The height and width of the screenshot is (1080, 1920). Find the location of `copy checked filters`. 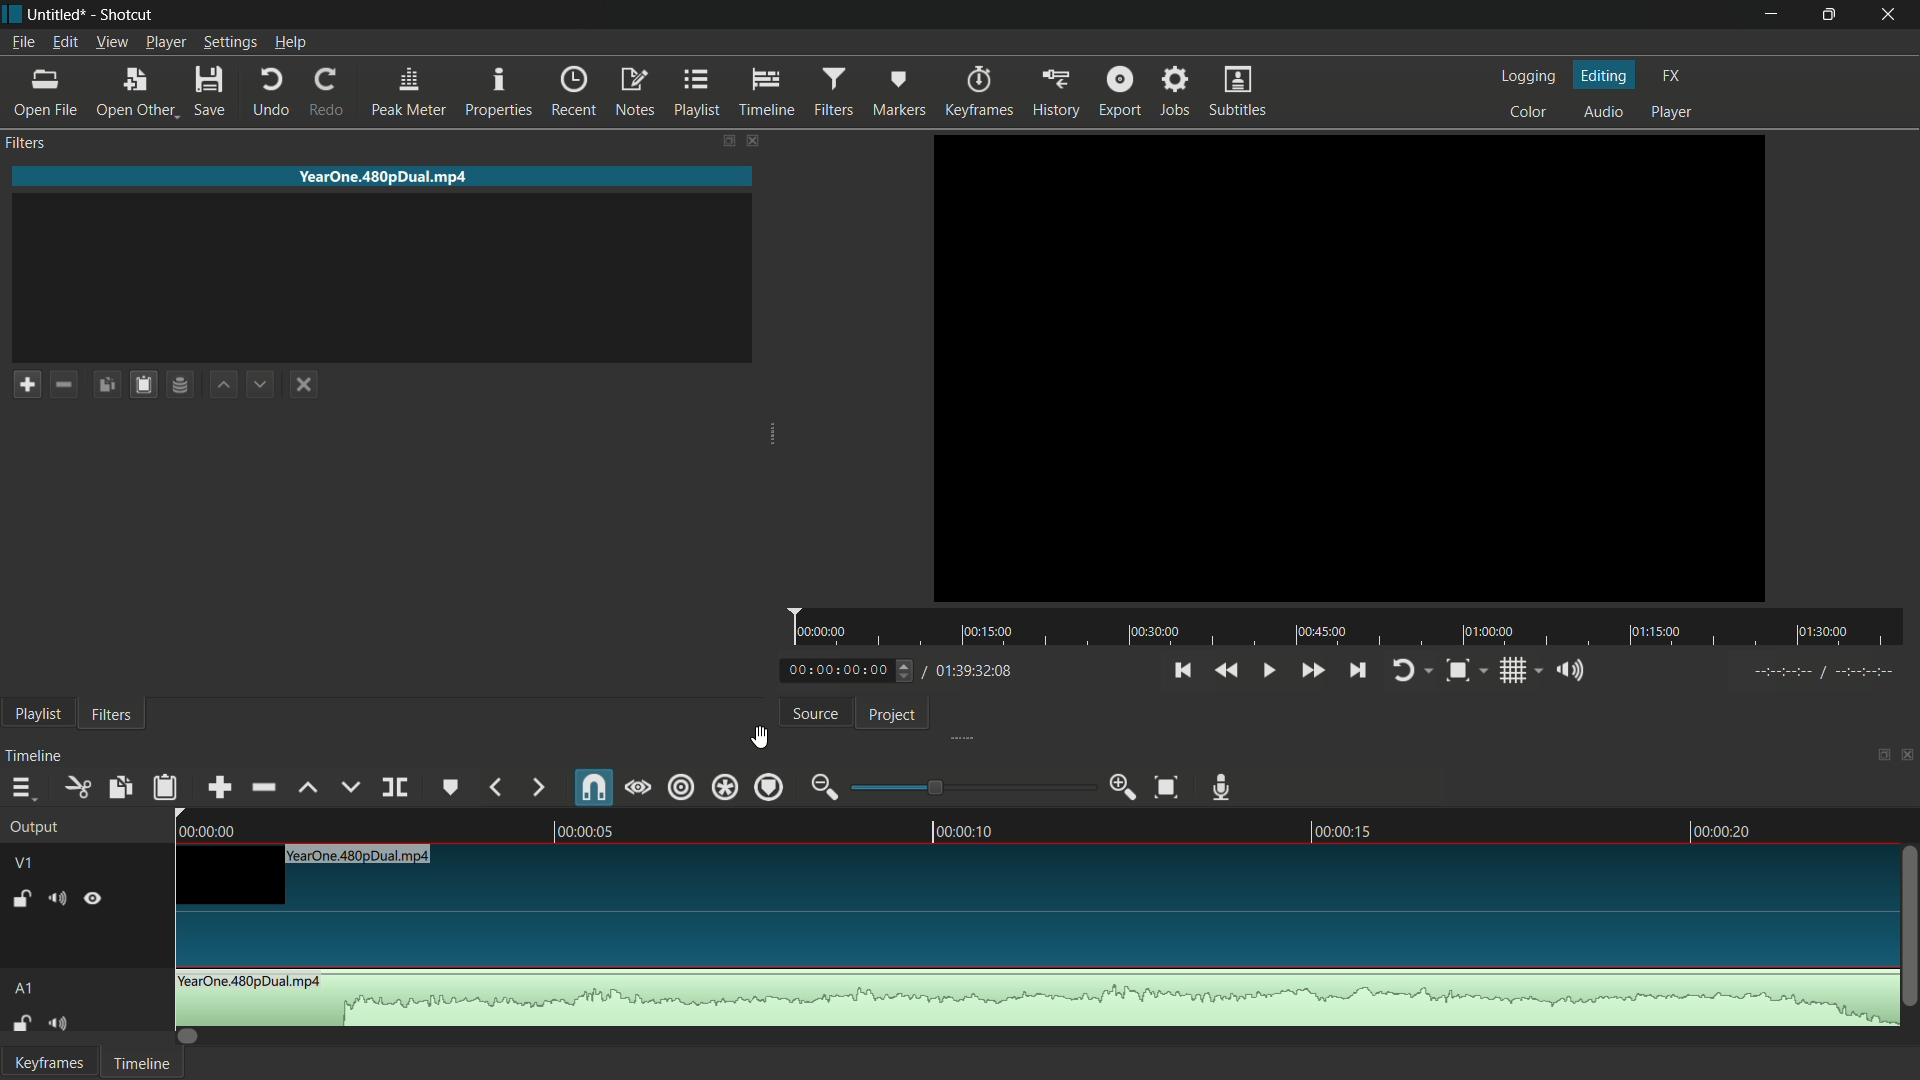

copy checked filters is located at coordinates (107, 385).